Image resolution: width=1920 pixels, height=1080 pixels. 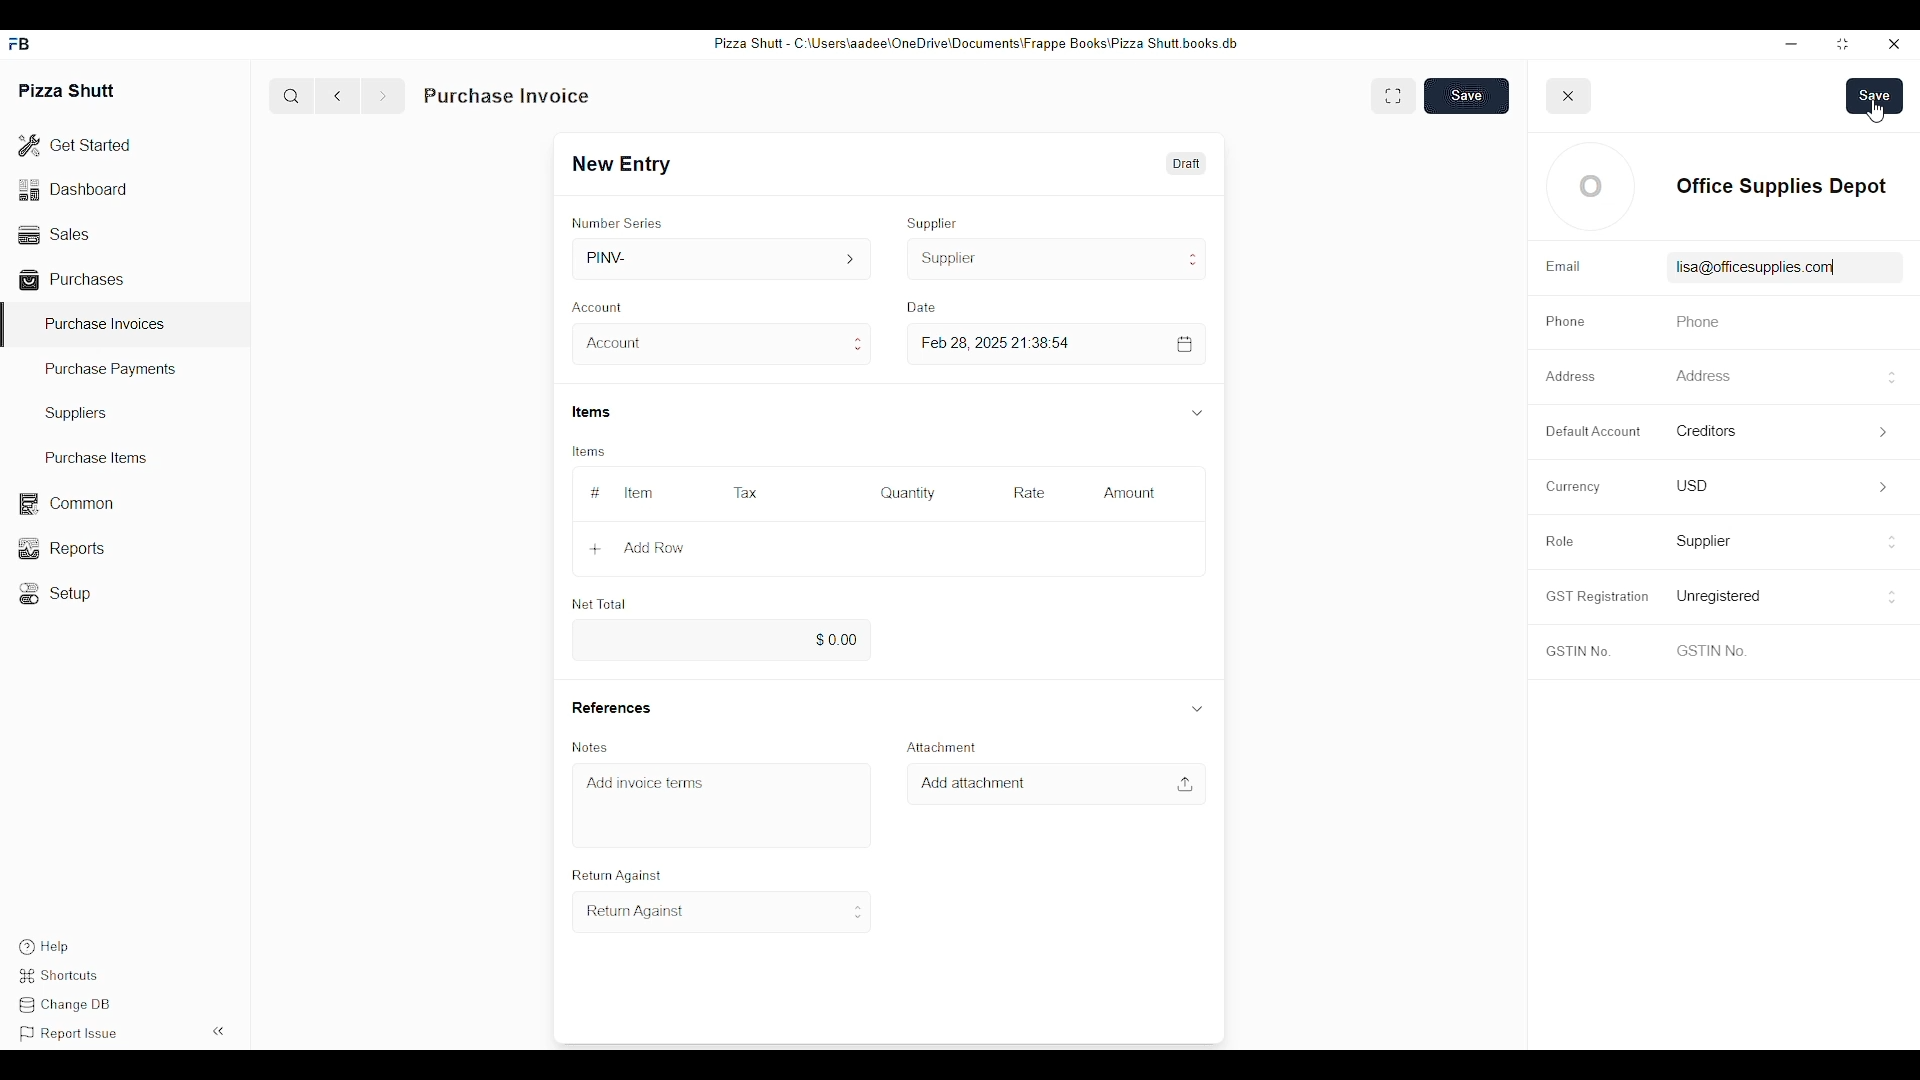 I want to click on Shortcuts, so click(x=63, y=976).